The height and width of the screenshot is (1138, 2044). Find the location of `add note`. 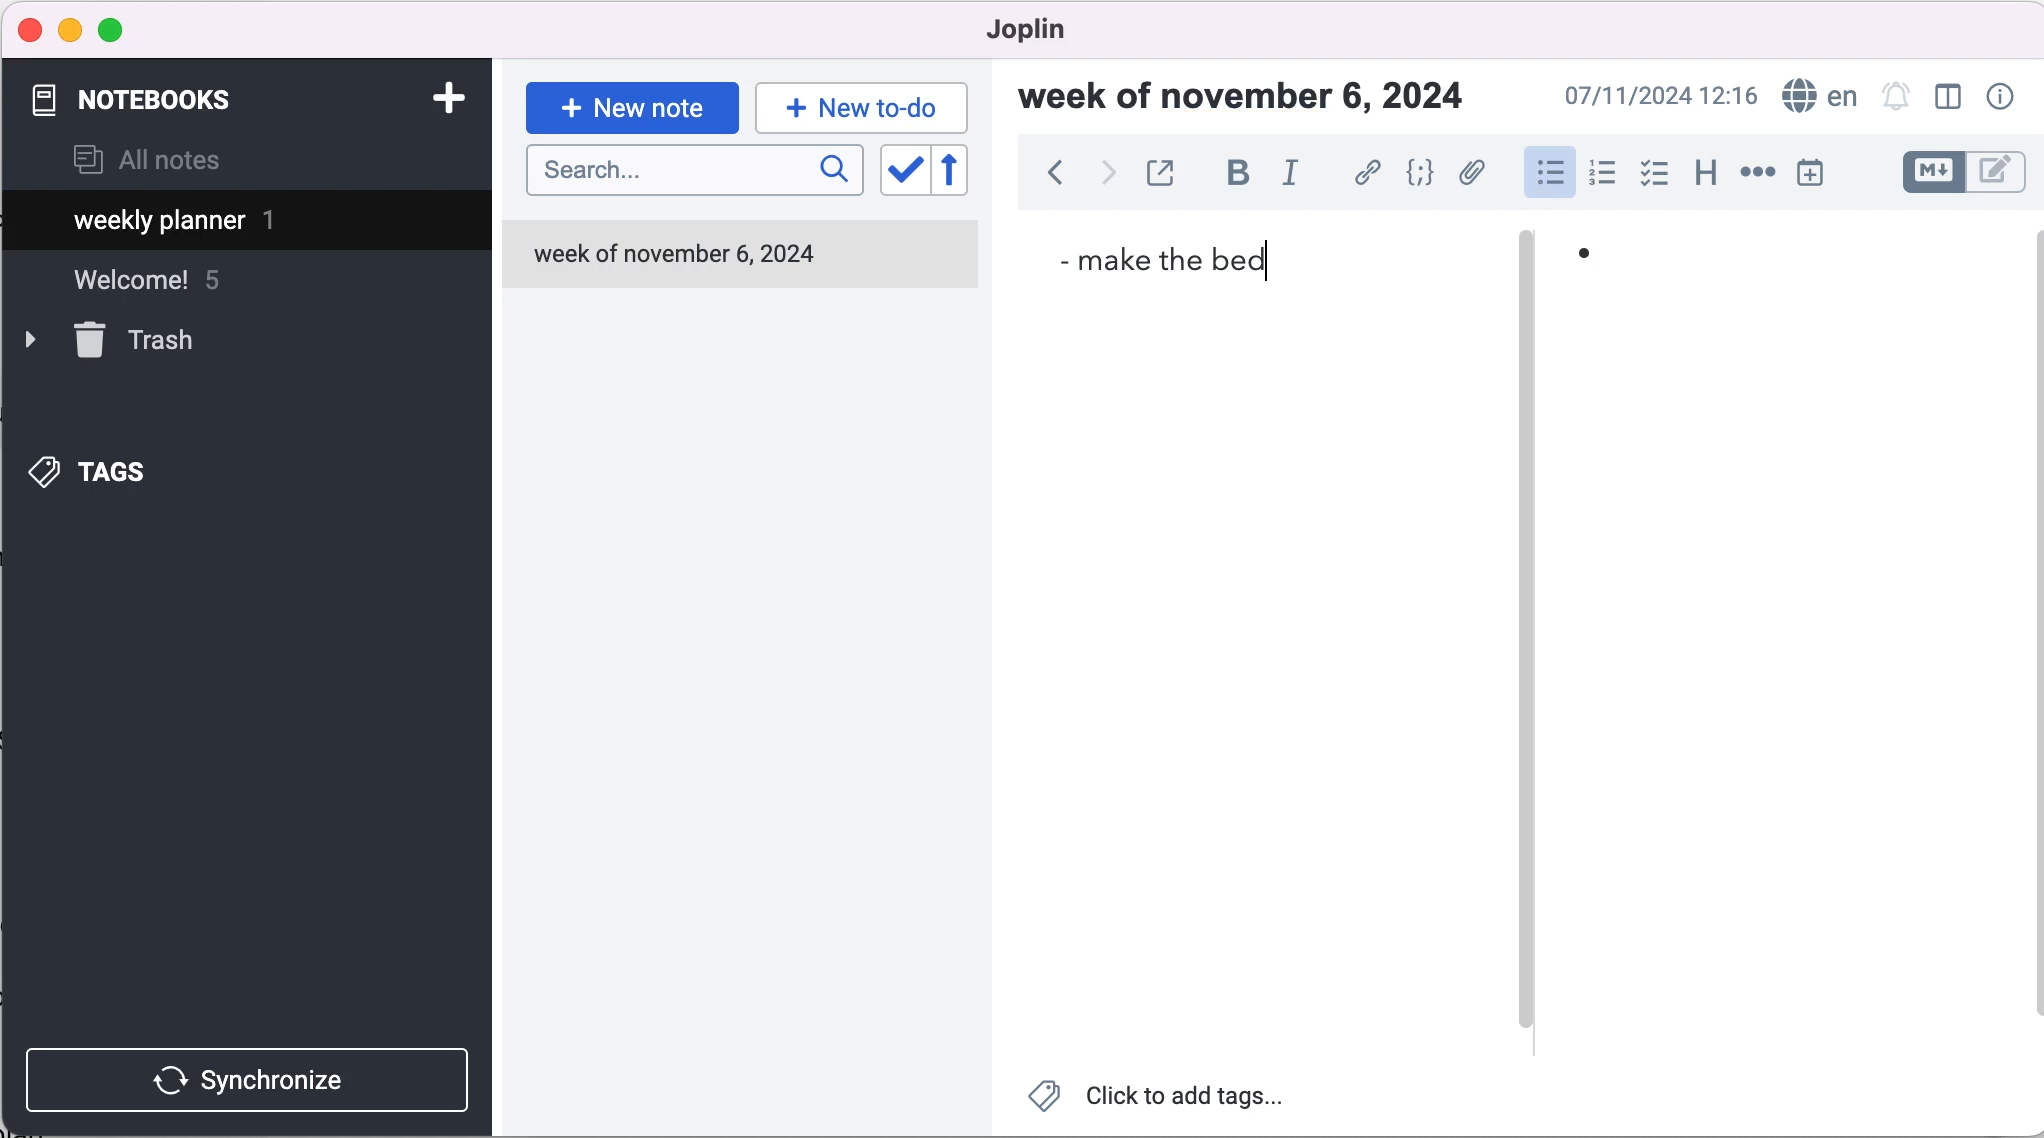

add note is located at coordinates (447, 96).